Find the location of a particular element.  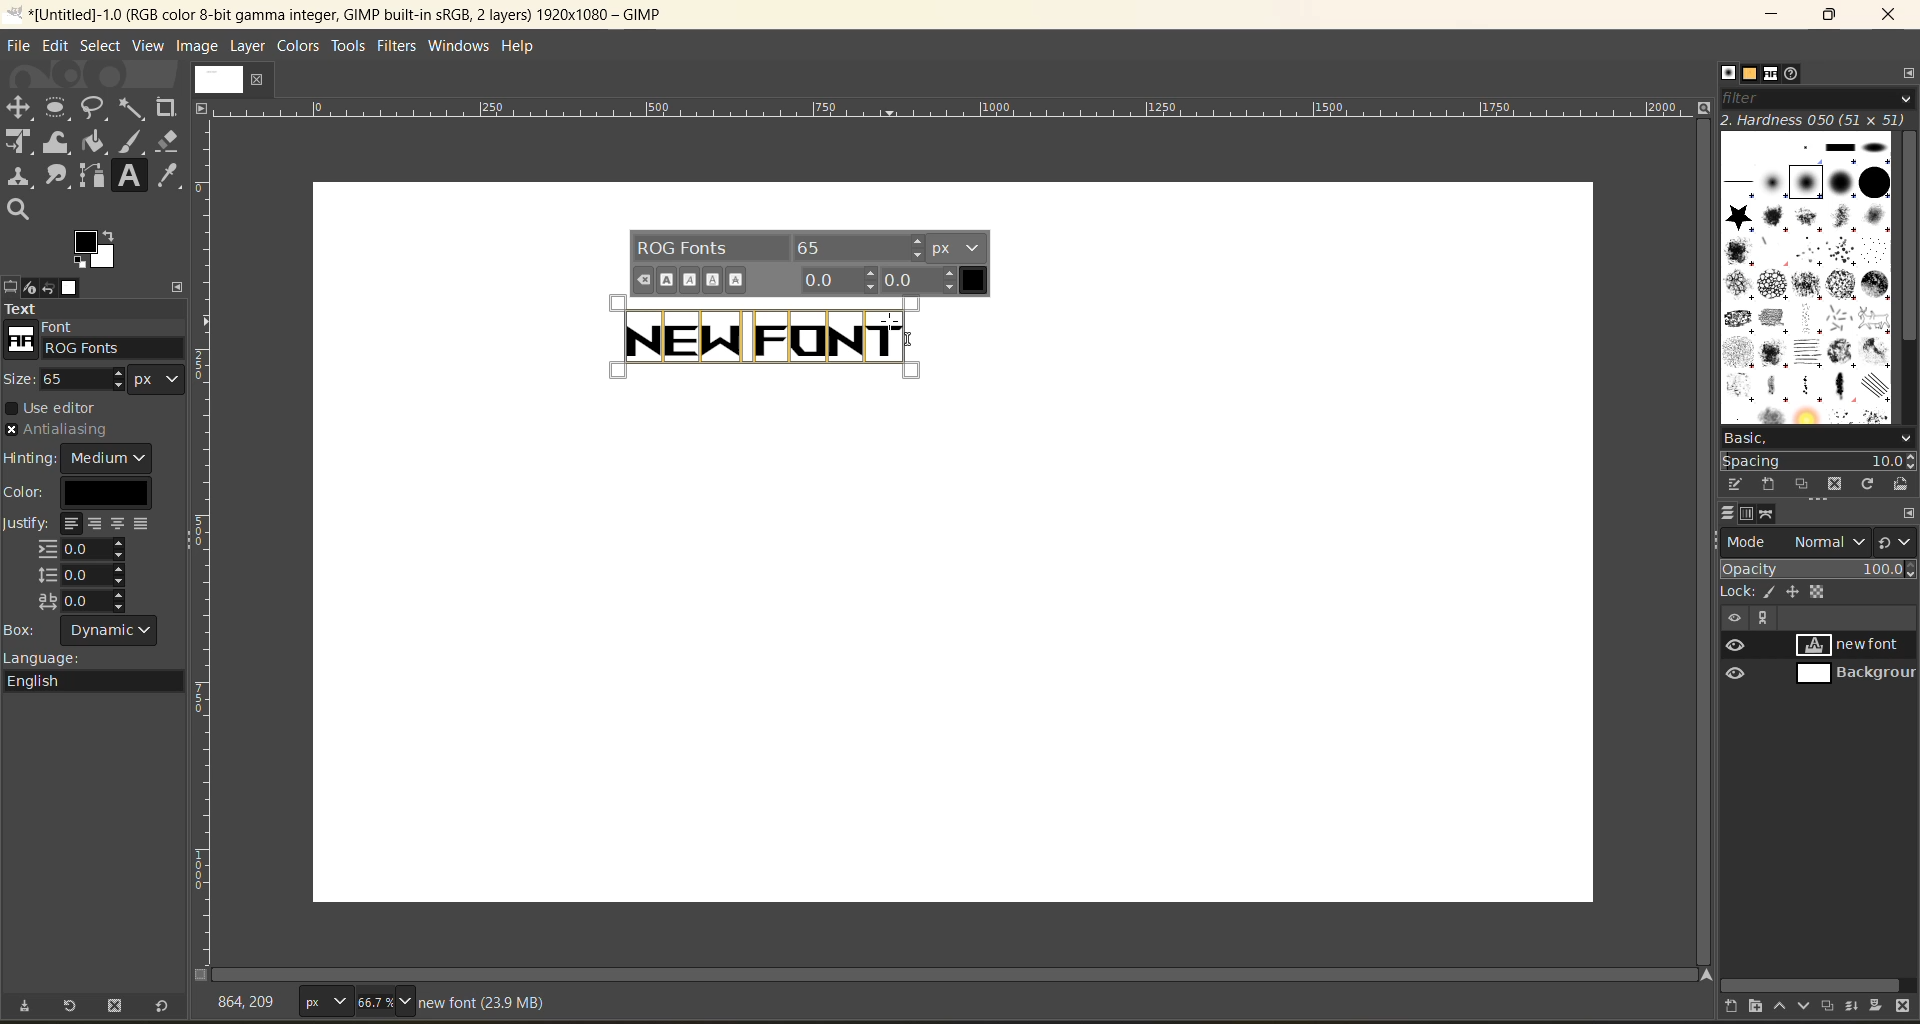

active foreground/background color is located at coordinates (94, 251).